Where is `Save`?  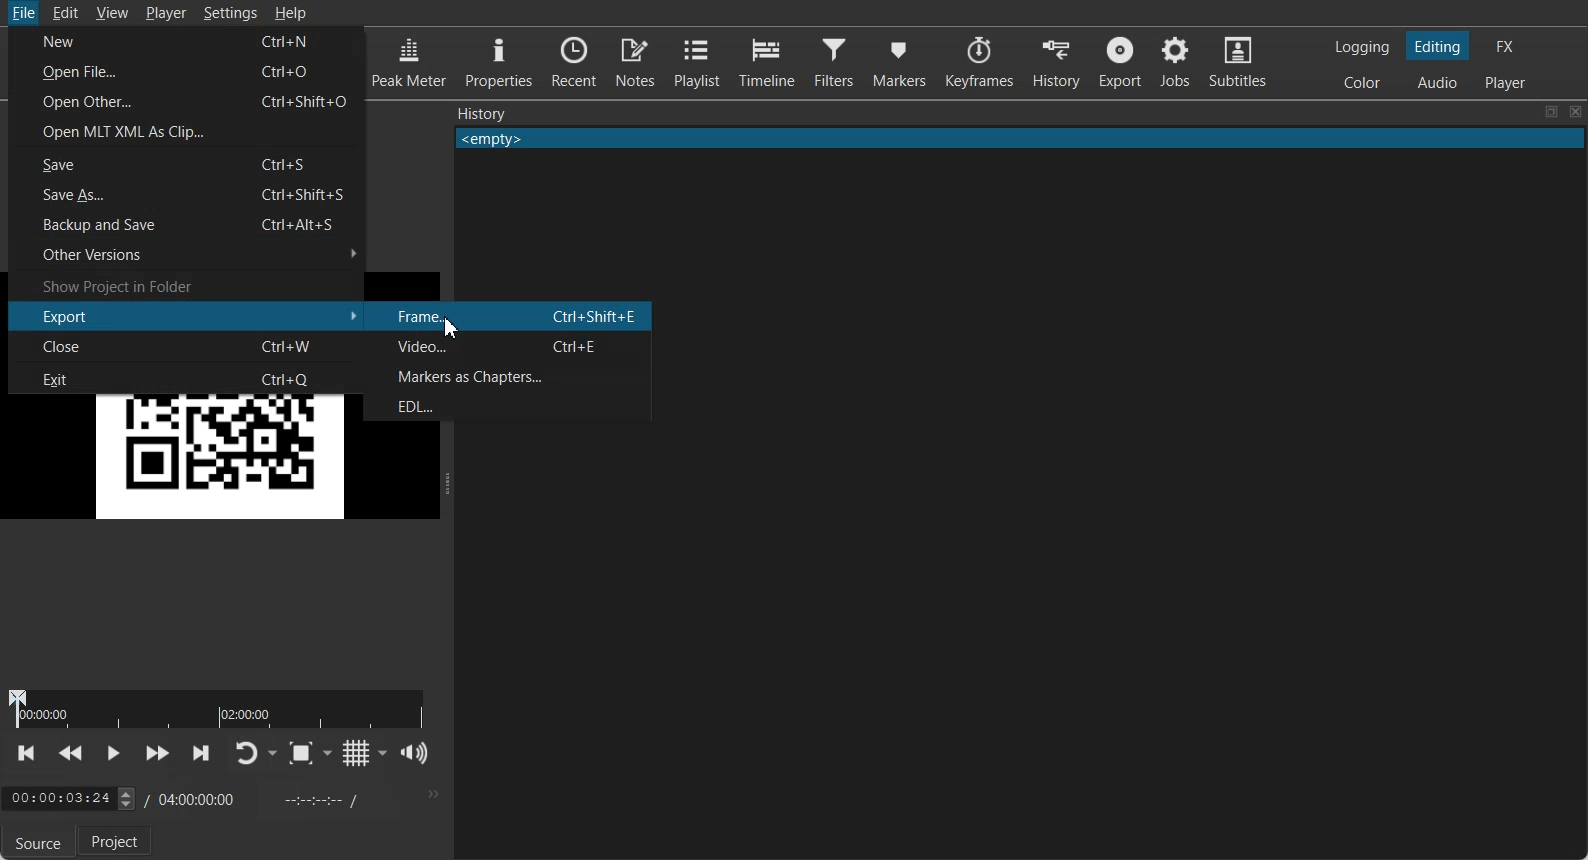
Save is located at coordinates (112, 164).